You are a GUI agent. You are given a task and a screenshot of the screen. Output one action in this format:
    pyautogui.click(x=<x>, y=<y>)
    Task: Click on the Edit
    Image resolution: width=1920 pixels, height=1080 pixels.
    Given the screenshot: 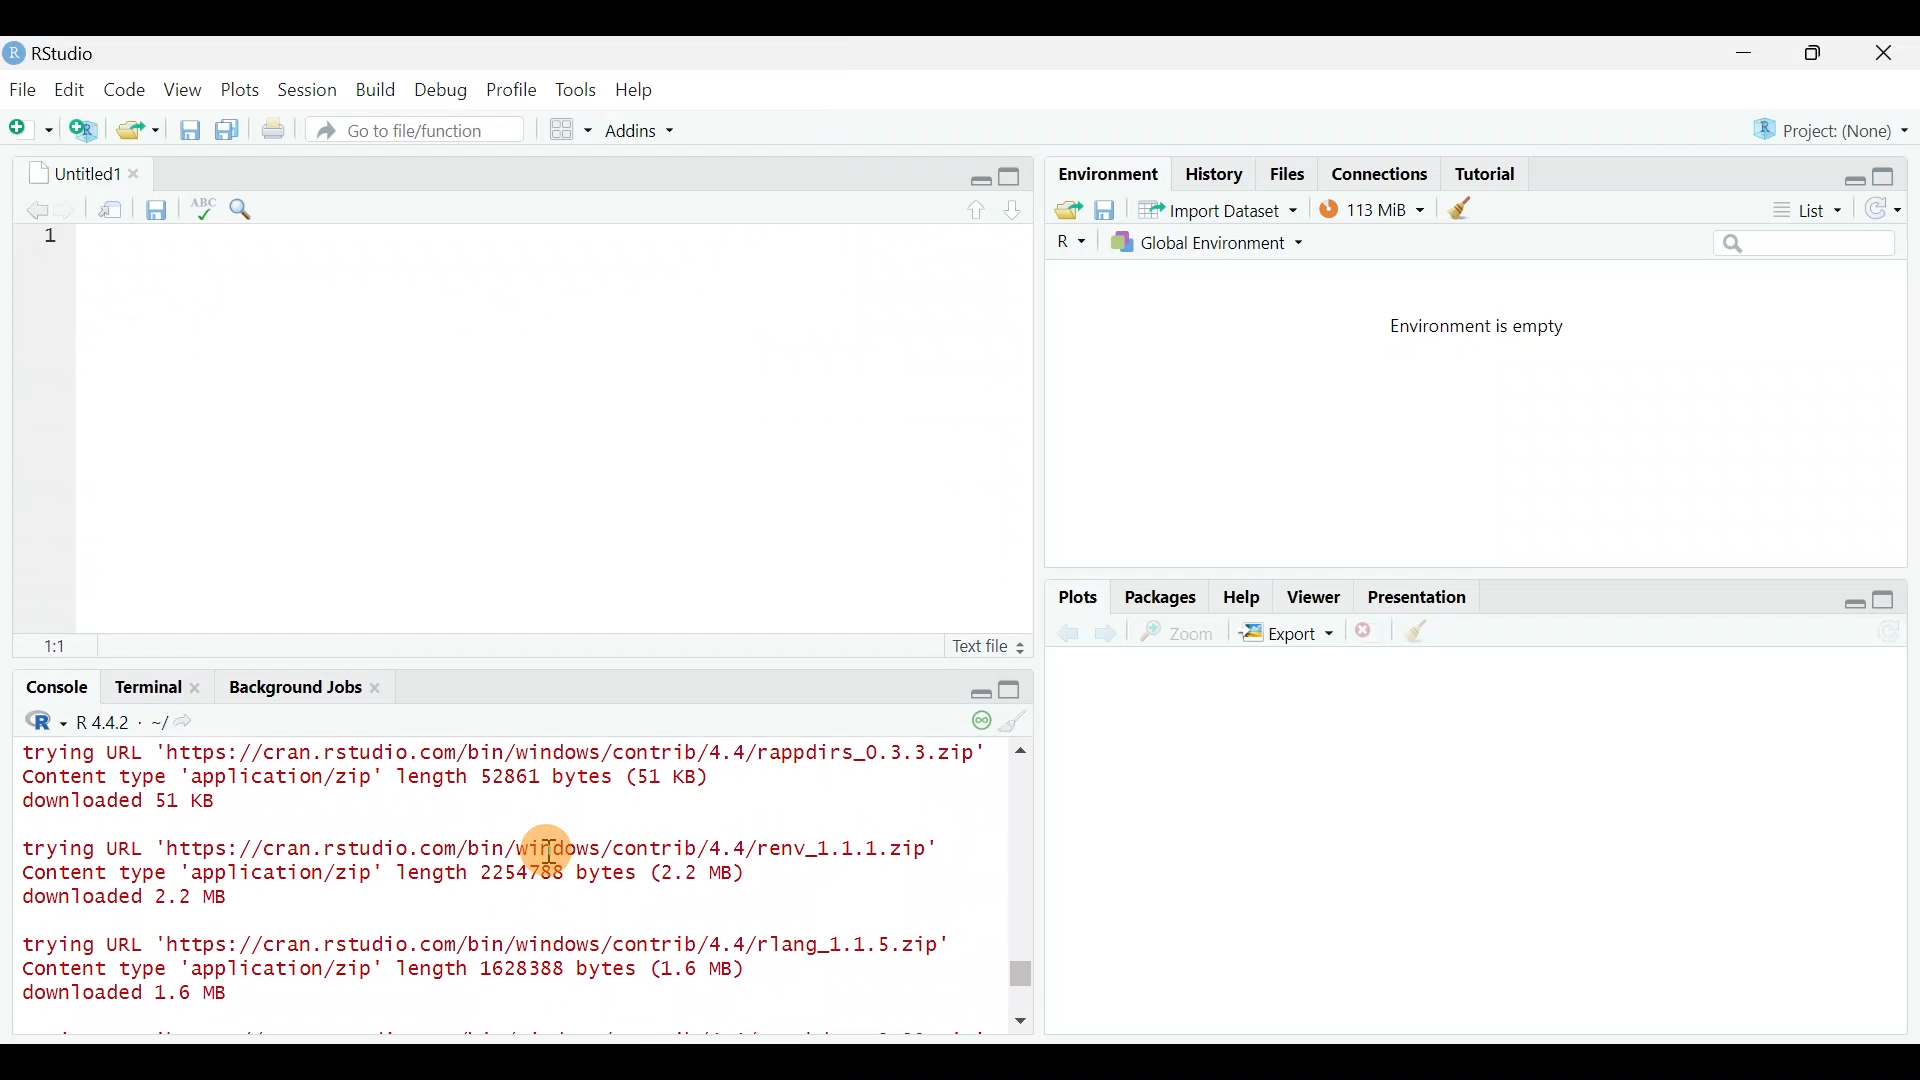 What is the action you would take?
    pyautogui.click(x=73, y=91)
    